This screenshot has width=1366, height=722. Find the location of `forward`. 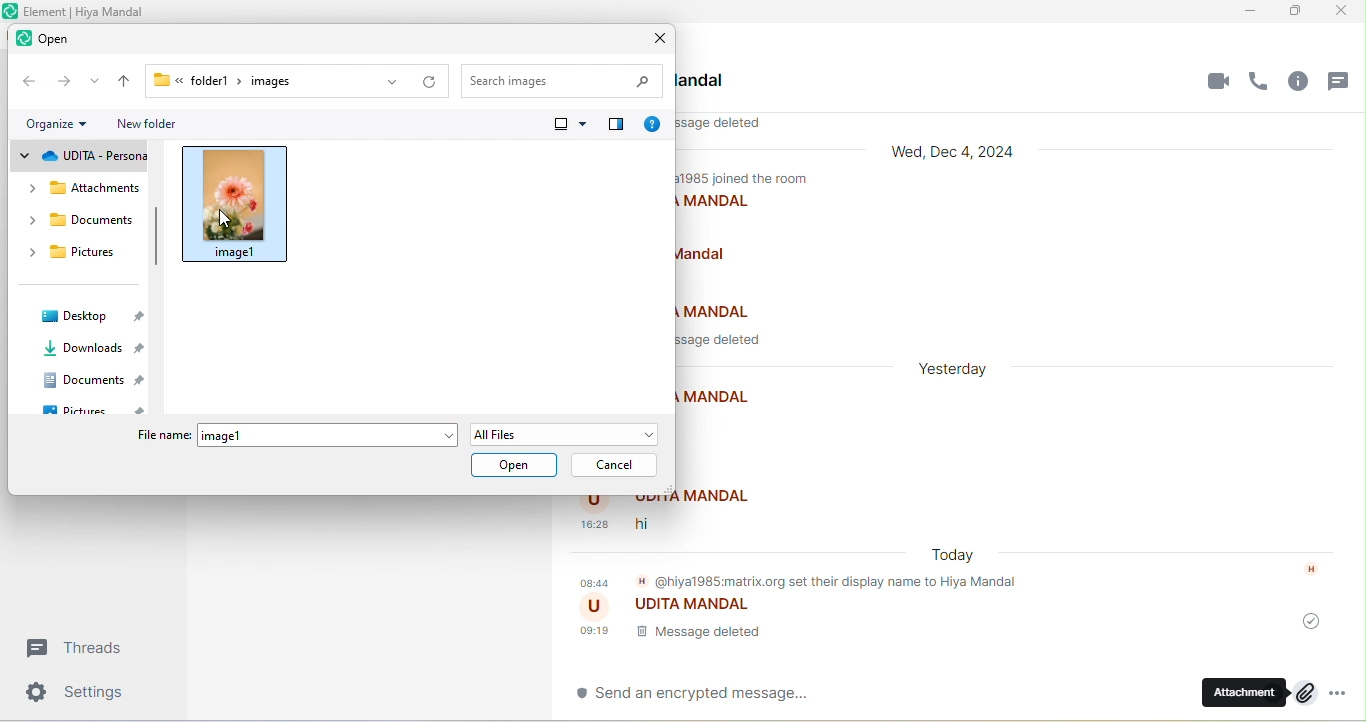

forward is located at coordinates (63, 84).